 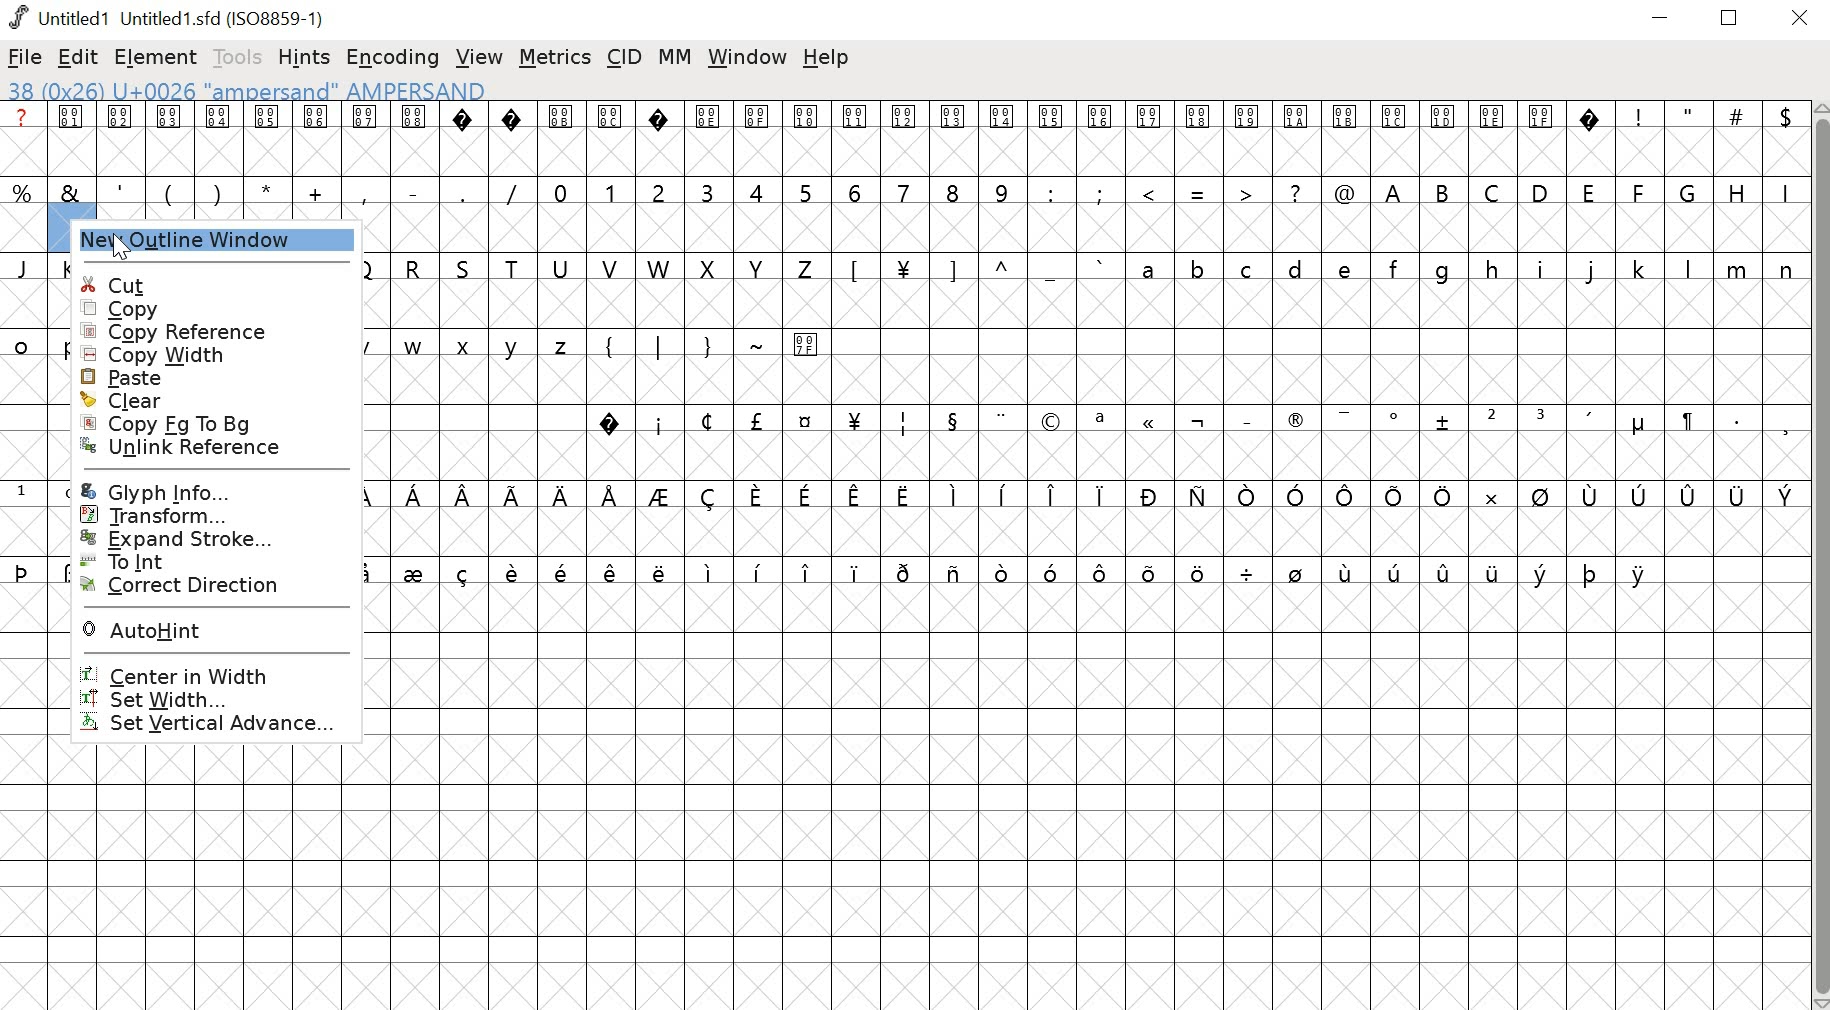 What do you see at coordinates (1050, 493) in the screenshot?
I see `symbol` at bounding box center [1050, 493].